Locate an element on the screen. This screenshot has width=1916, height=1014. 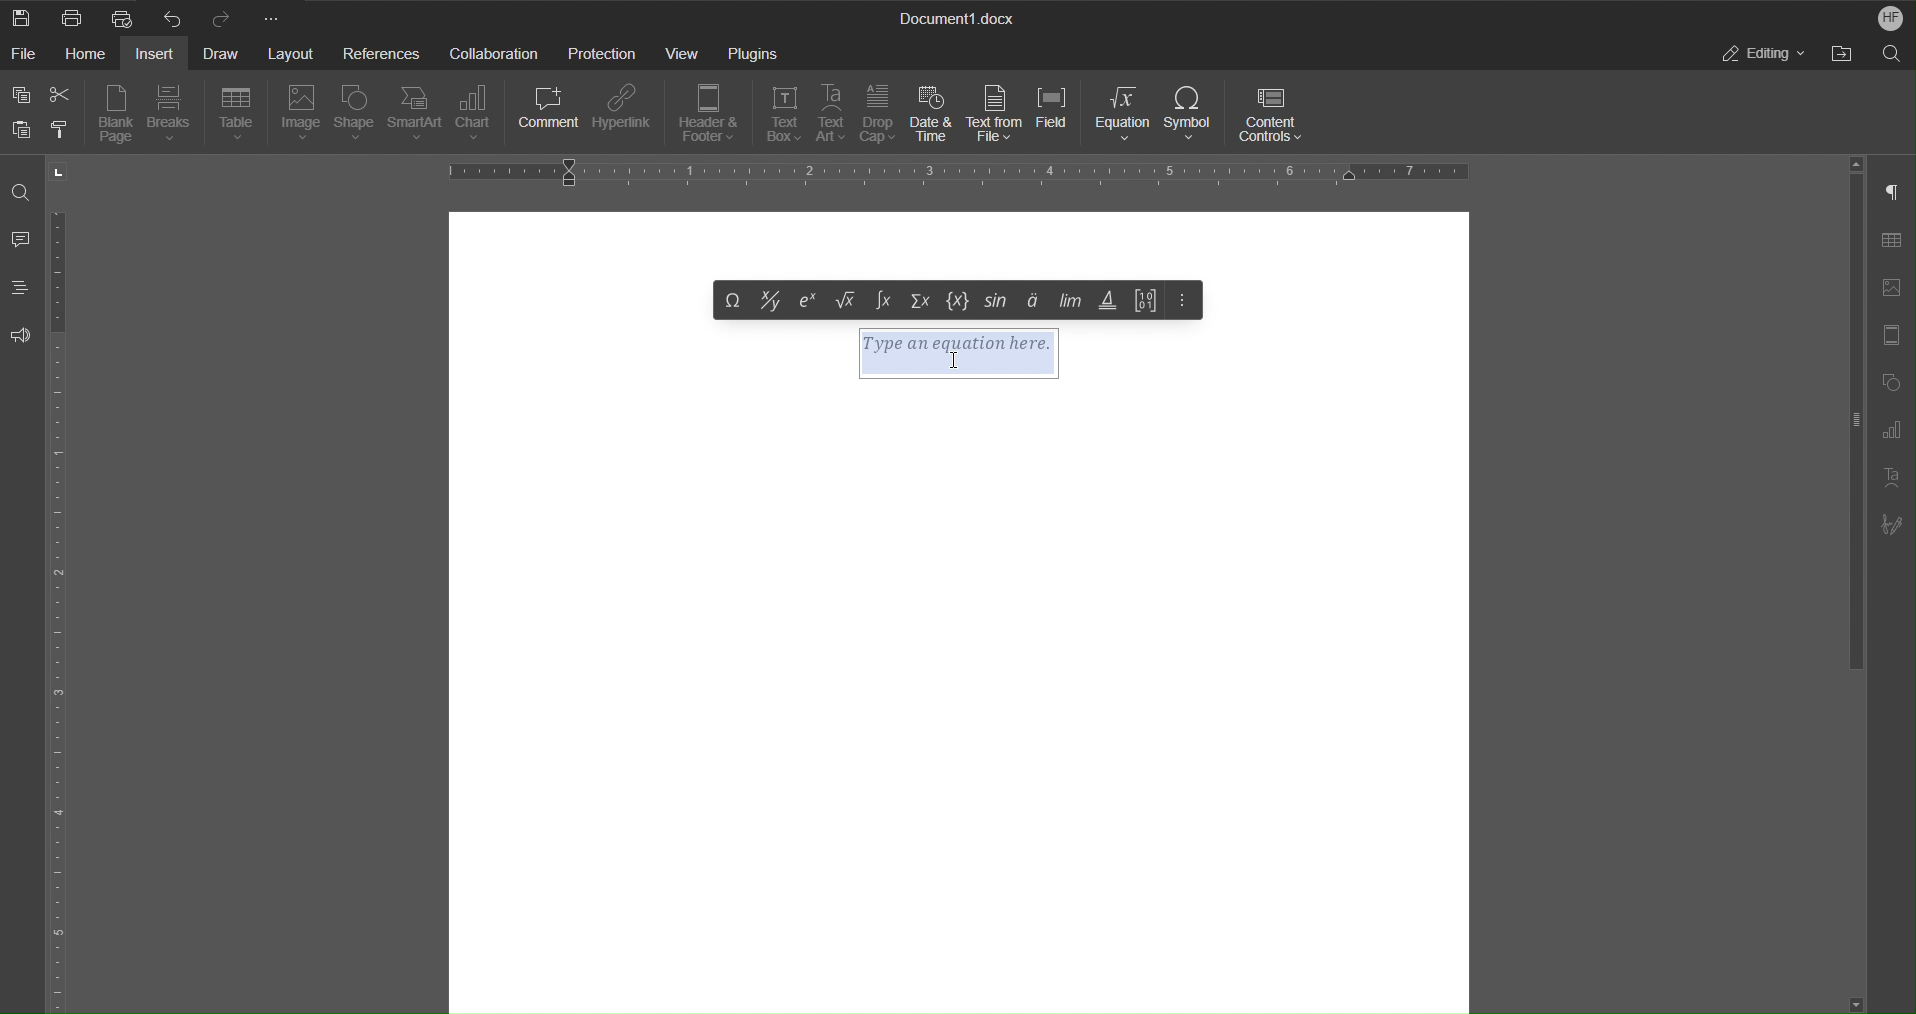
Table is located at coordinates (234, 115).